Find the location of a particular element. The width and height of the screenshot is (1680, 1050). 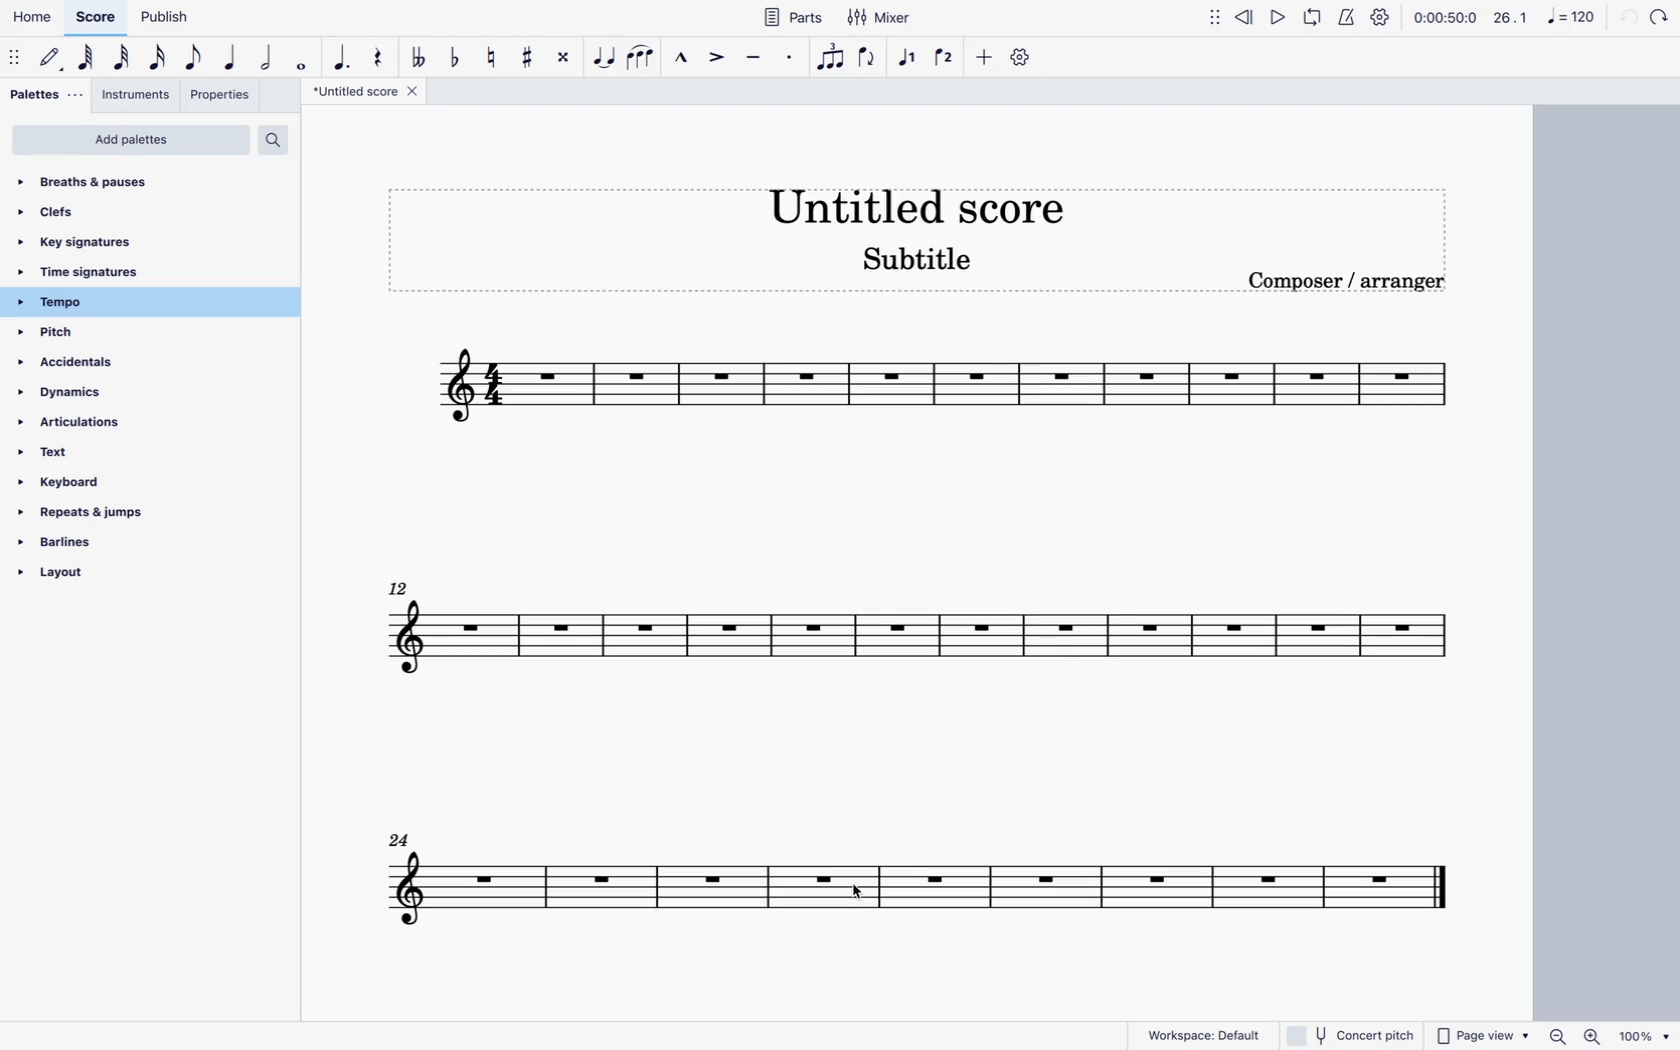

articulations is located at coordinates (95, 423).